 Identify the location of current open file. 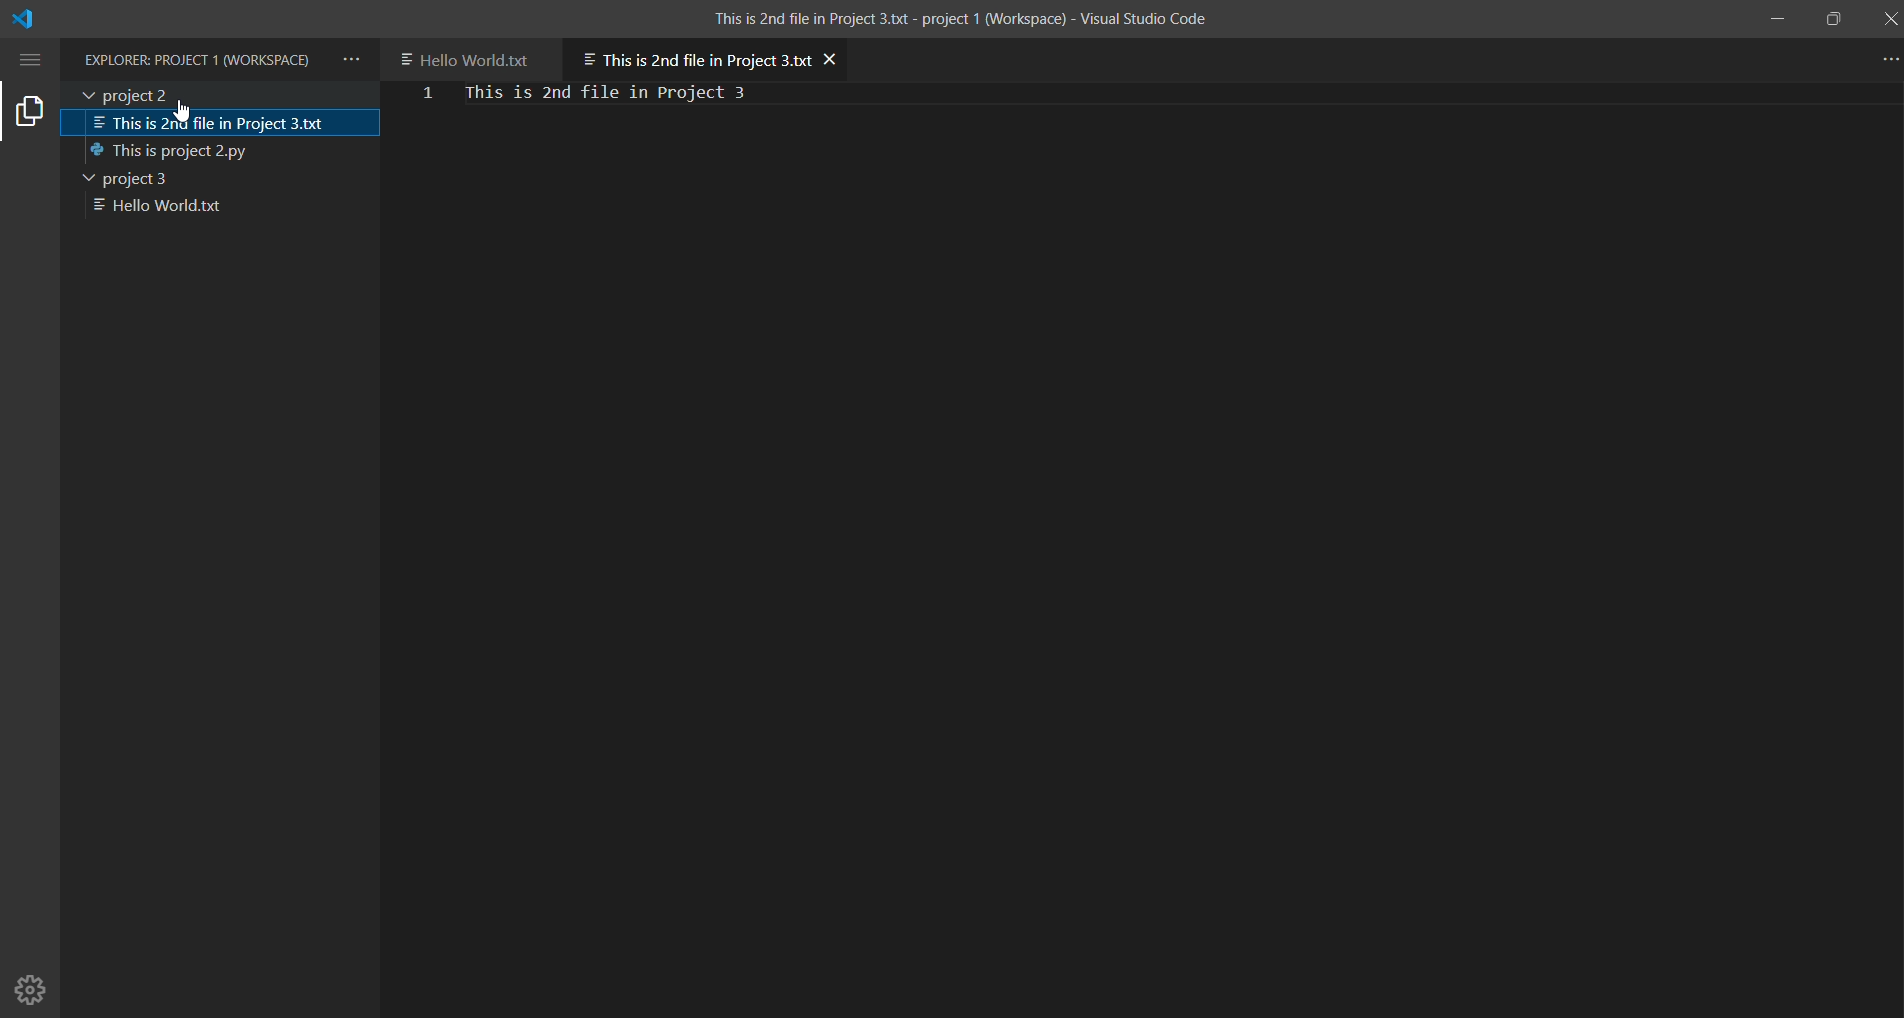
(693, 56).